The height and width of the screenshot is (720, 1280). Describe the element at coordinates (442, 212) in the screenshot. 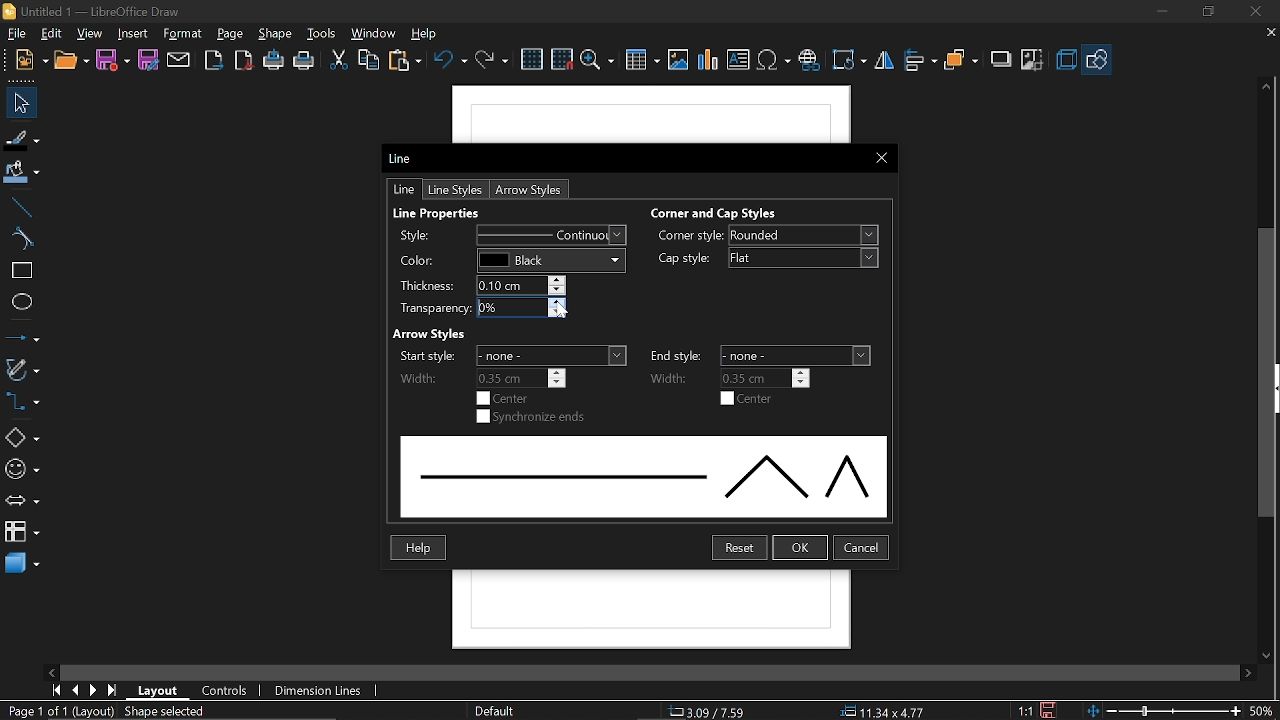

I see `Line properties` at that location.